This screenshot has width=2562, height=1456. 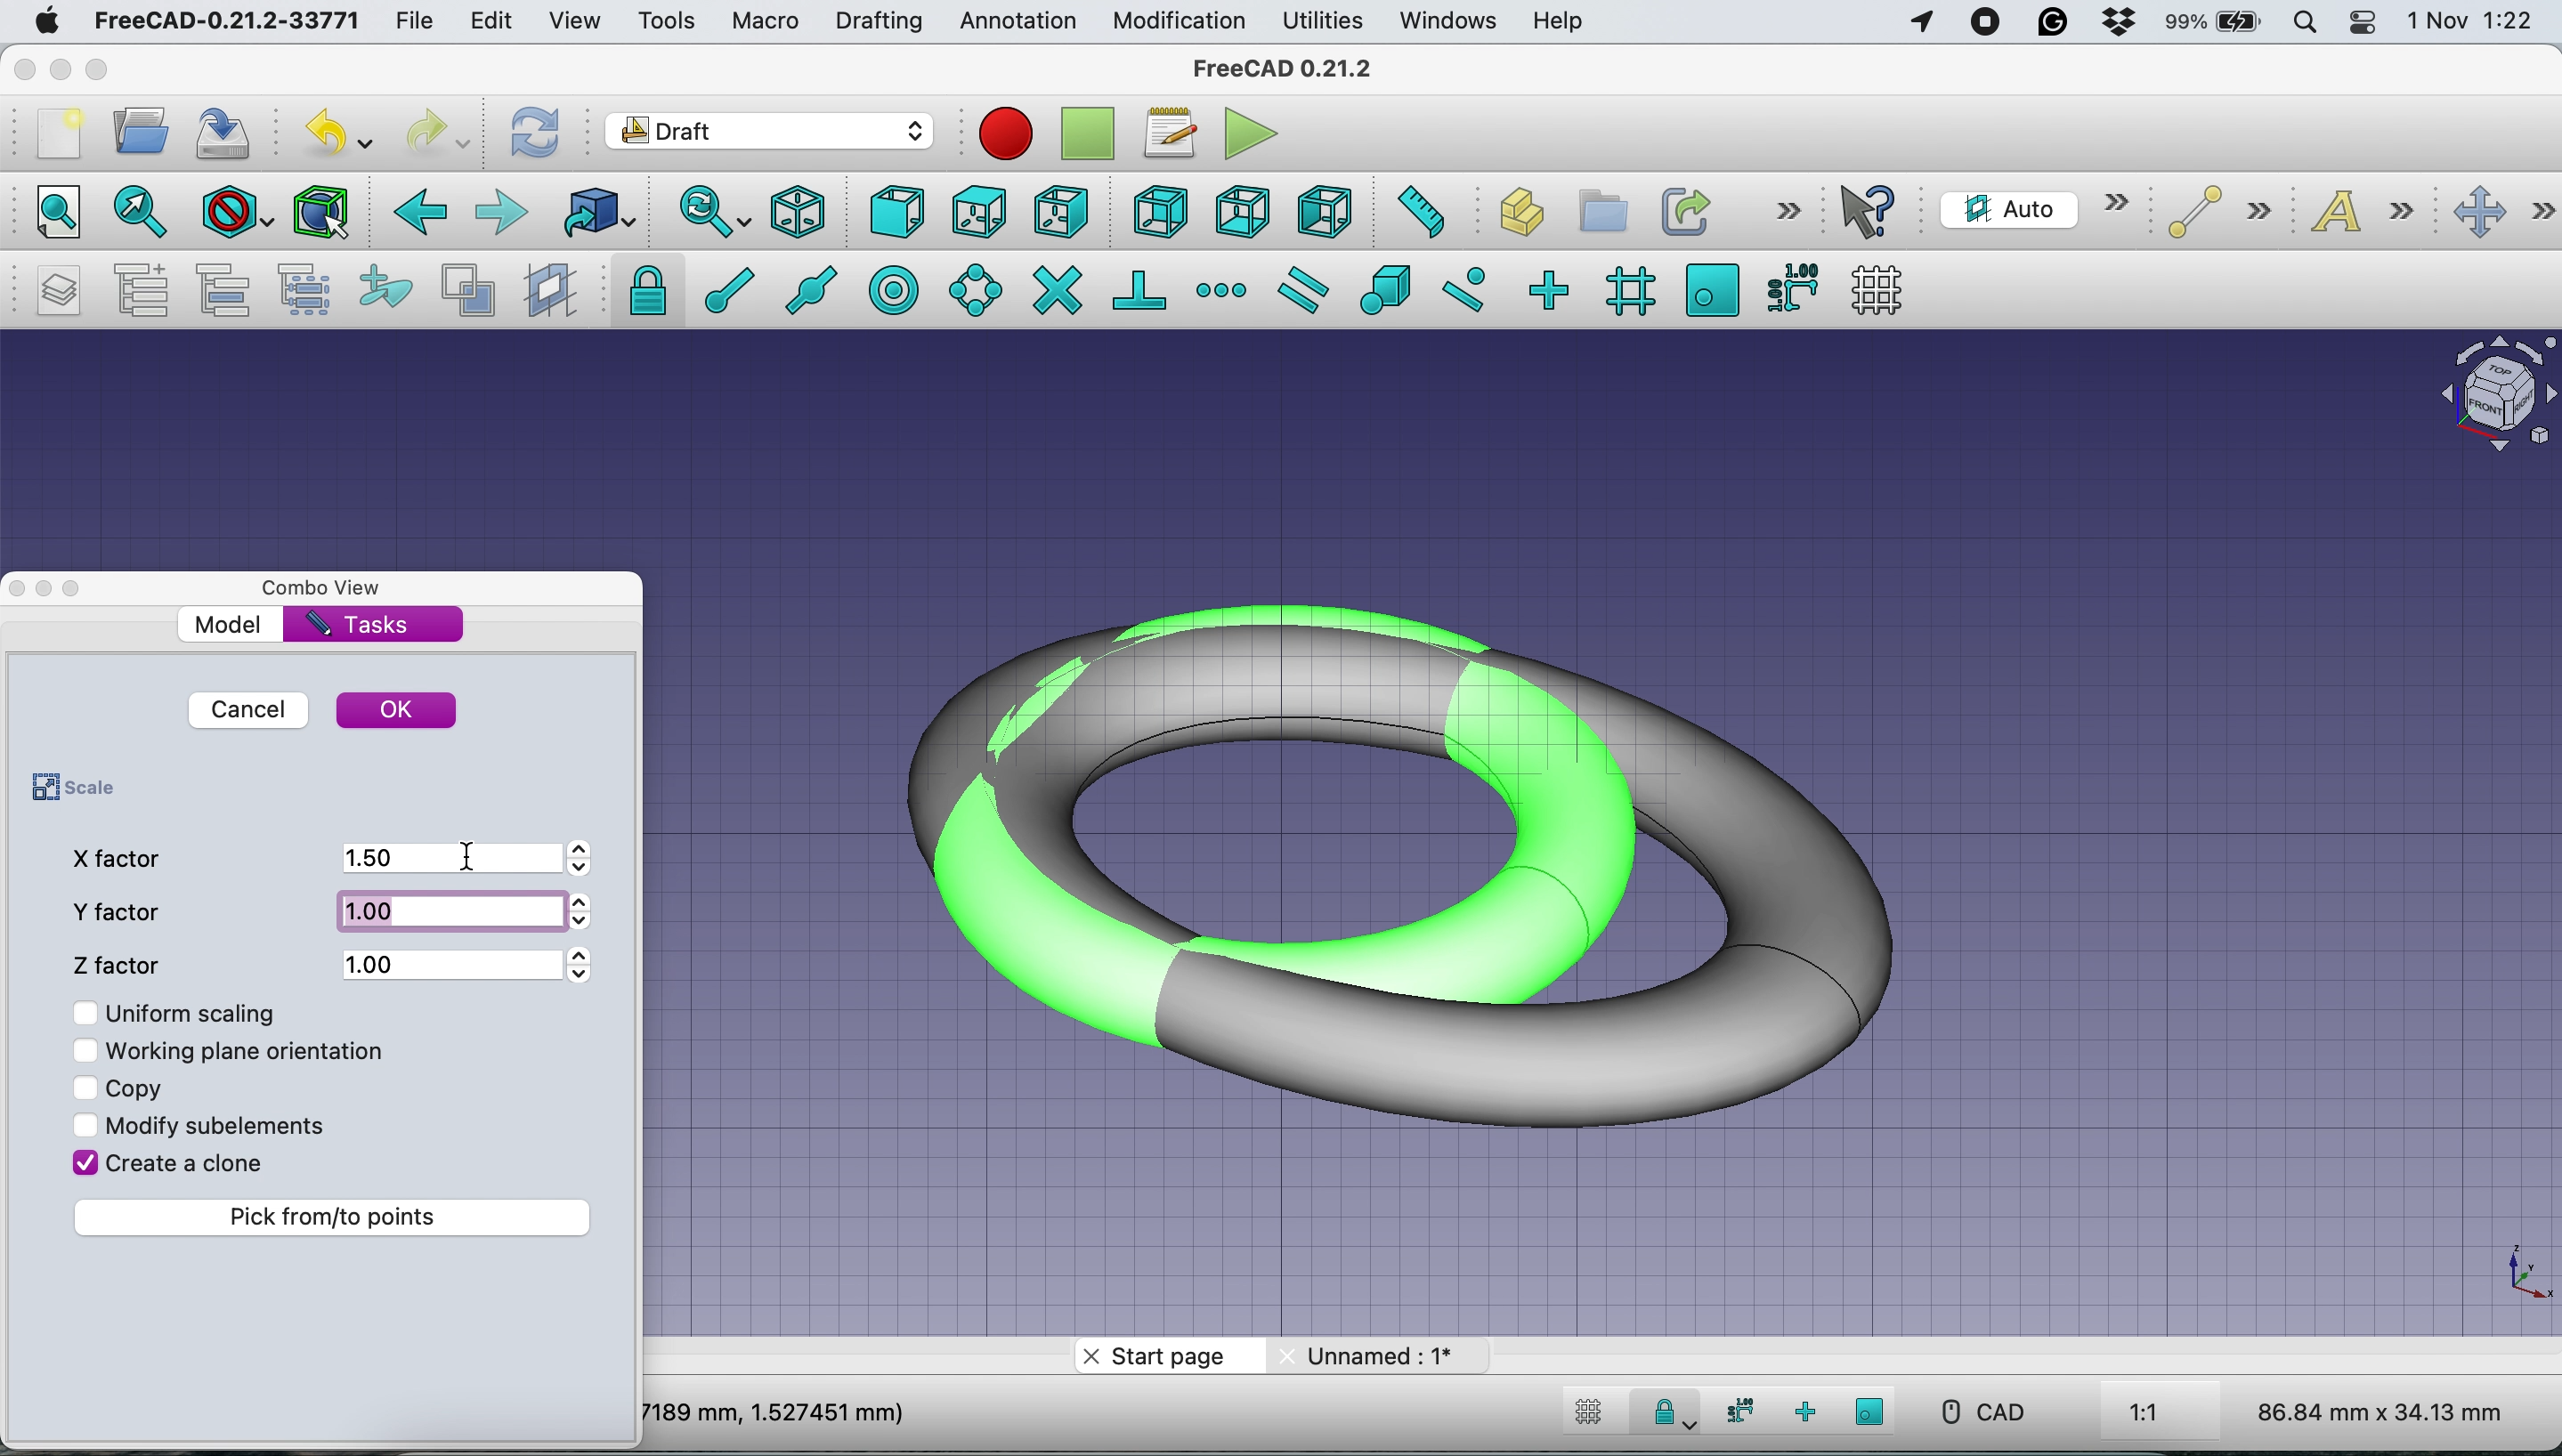 What do you see at coordinates (1554, 288) in the screenshot?
I see `snap ortho` at bounding box center [1554, 288].